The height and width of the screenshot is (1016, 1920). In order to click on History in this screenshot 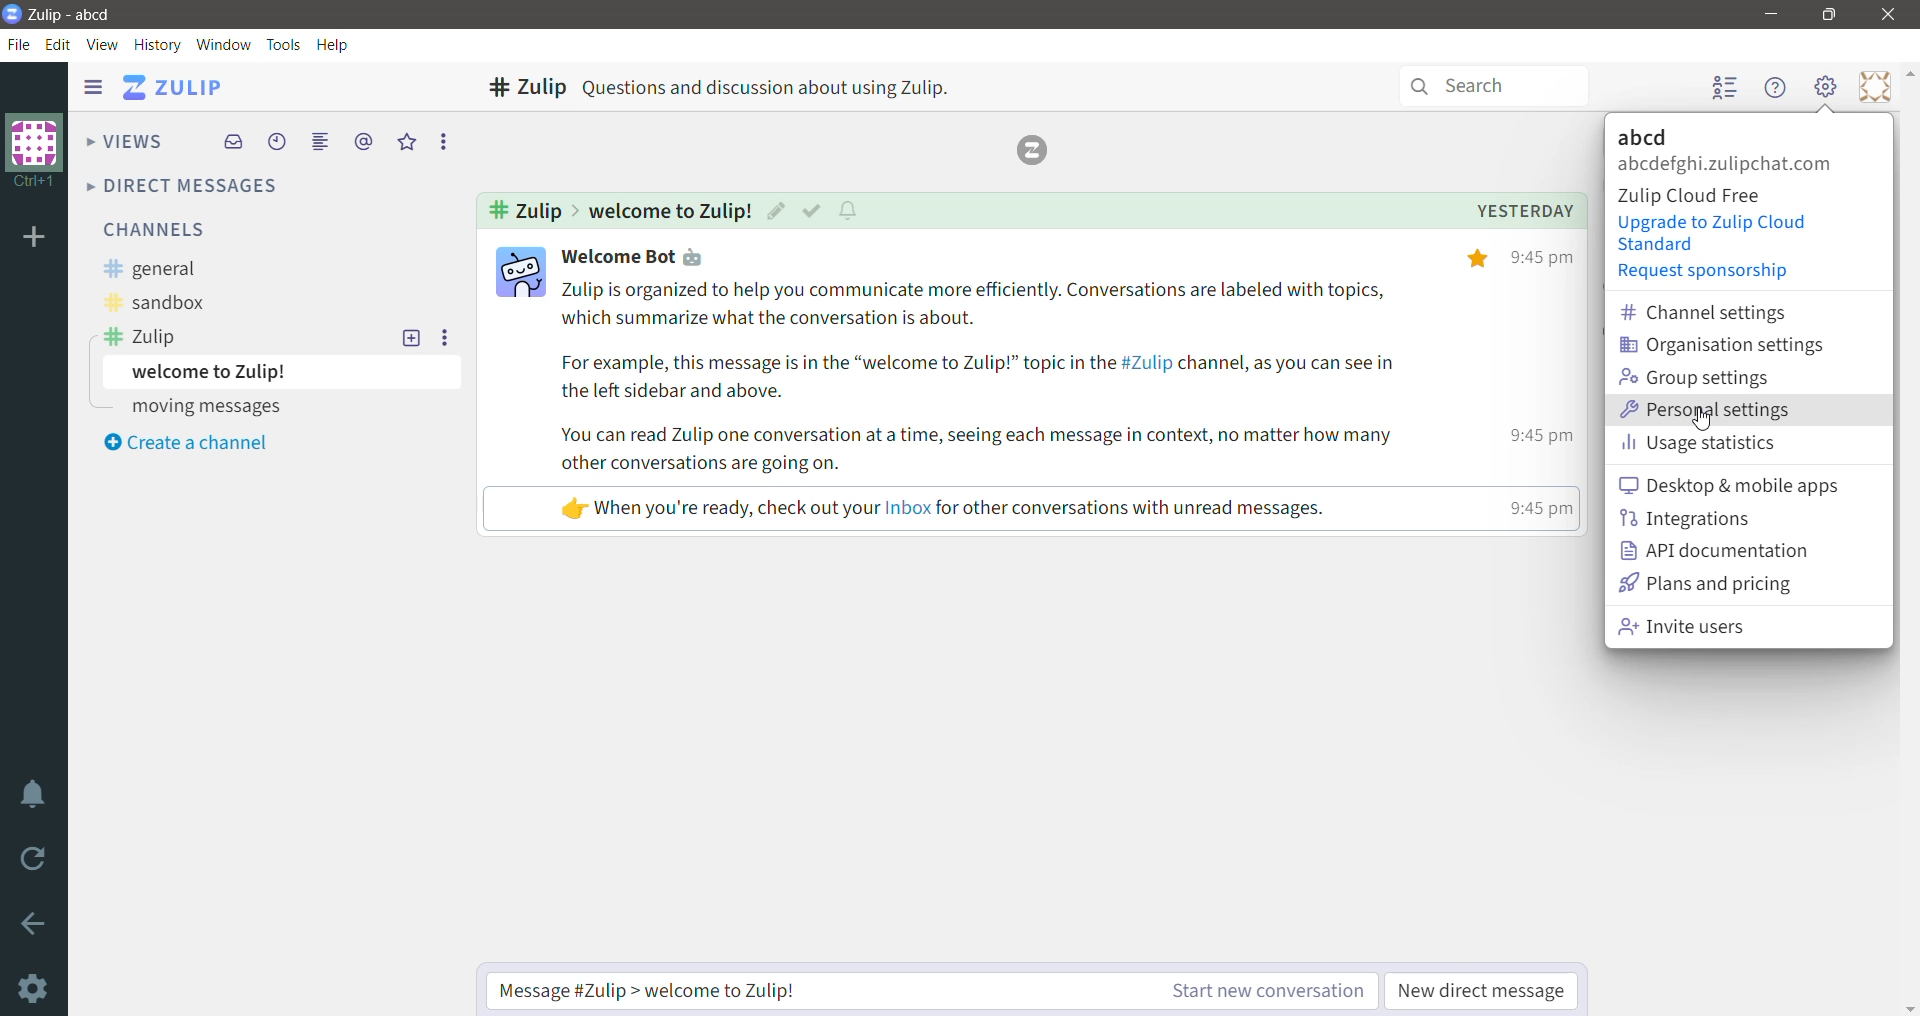, I will do `click(157, 45)`.